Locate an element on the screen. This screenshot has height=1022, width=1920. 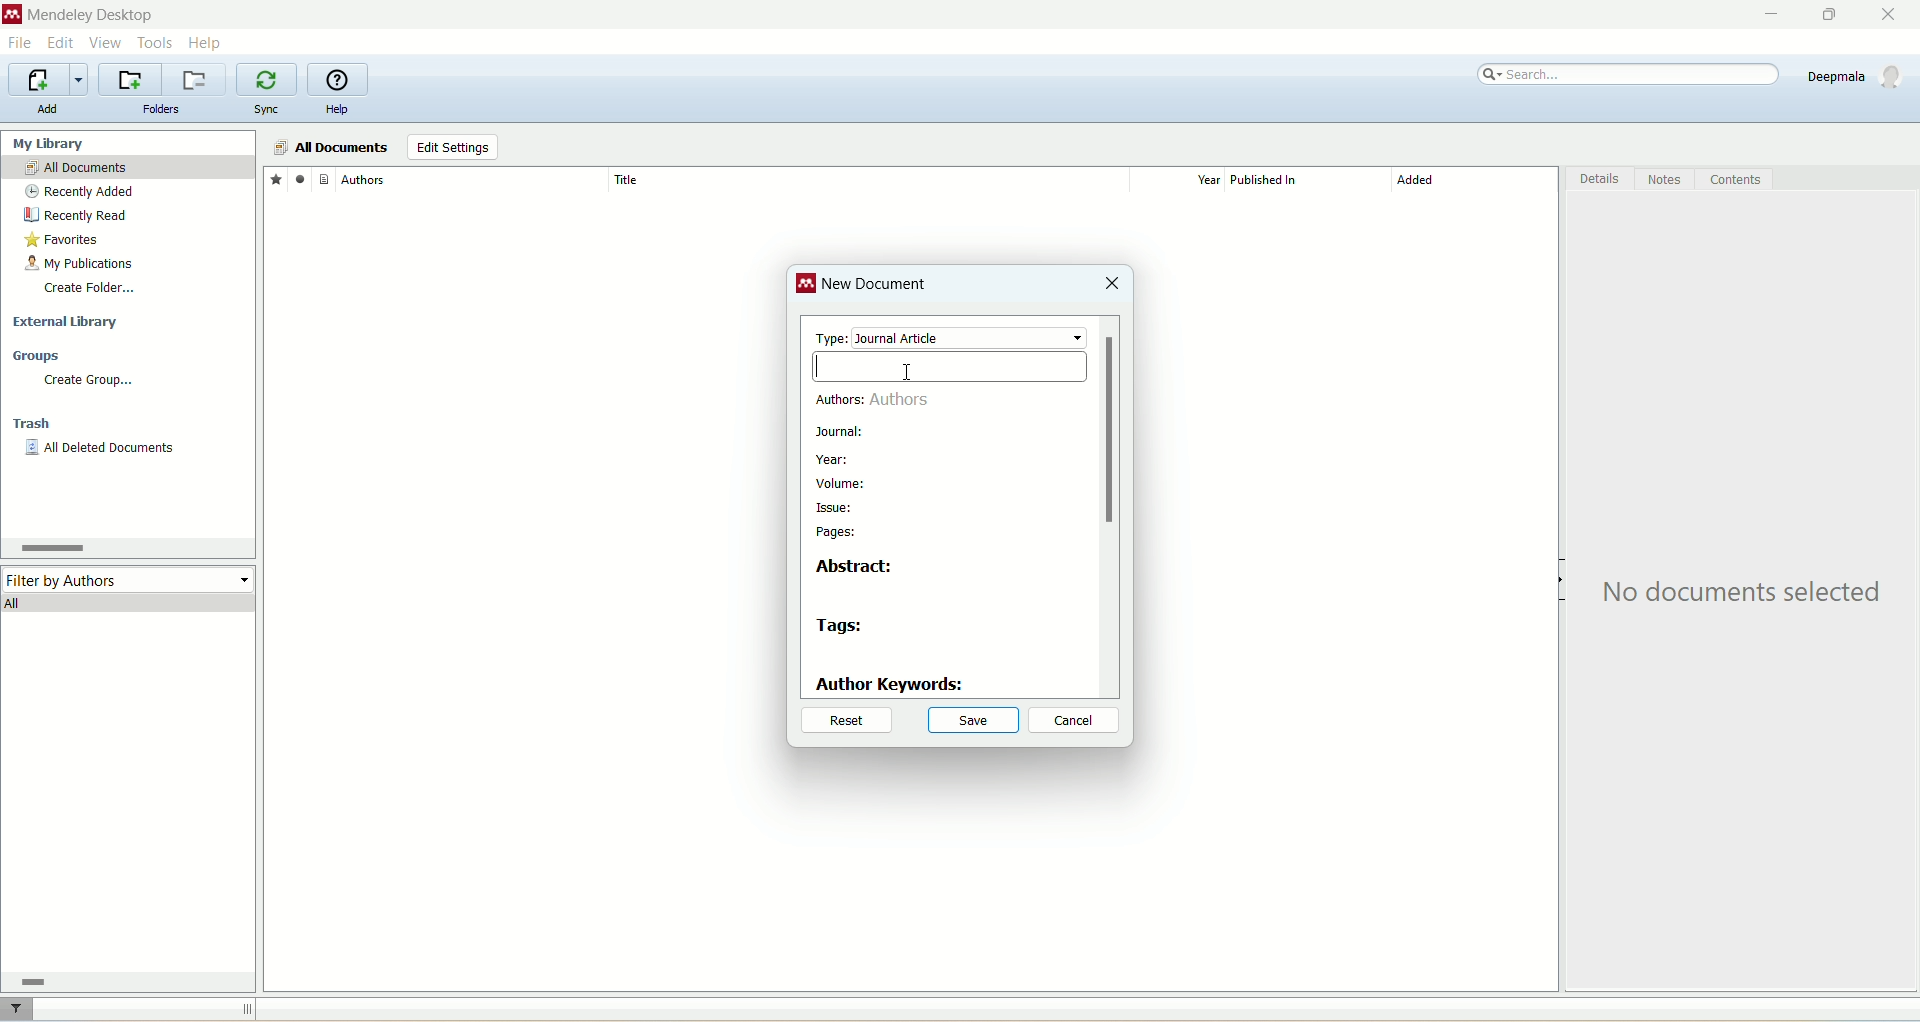
create group is located at coordinates (87, 380).